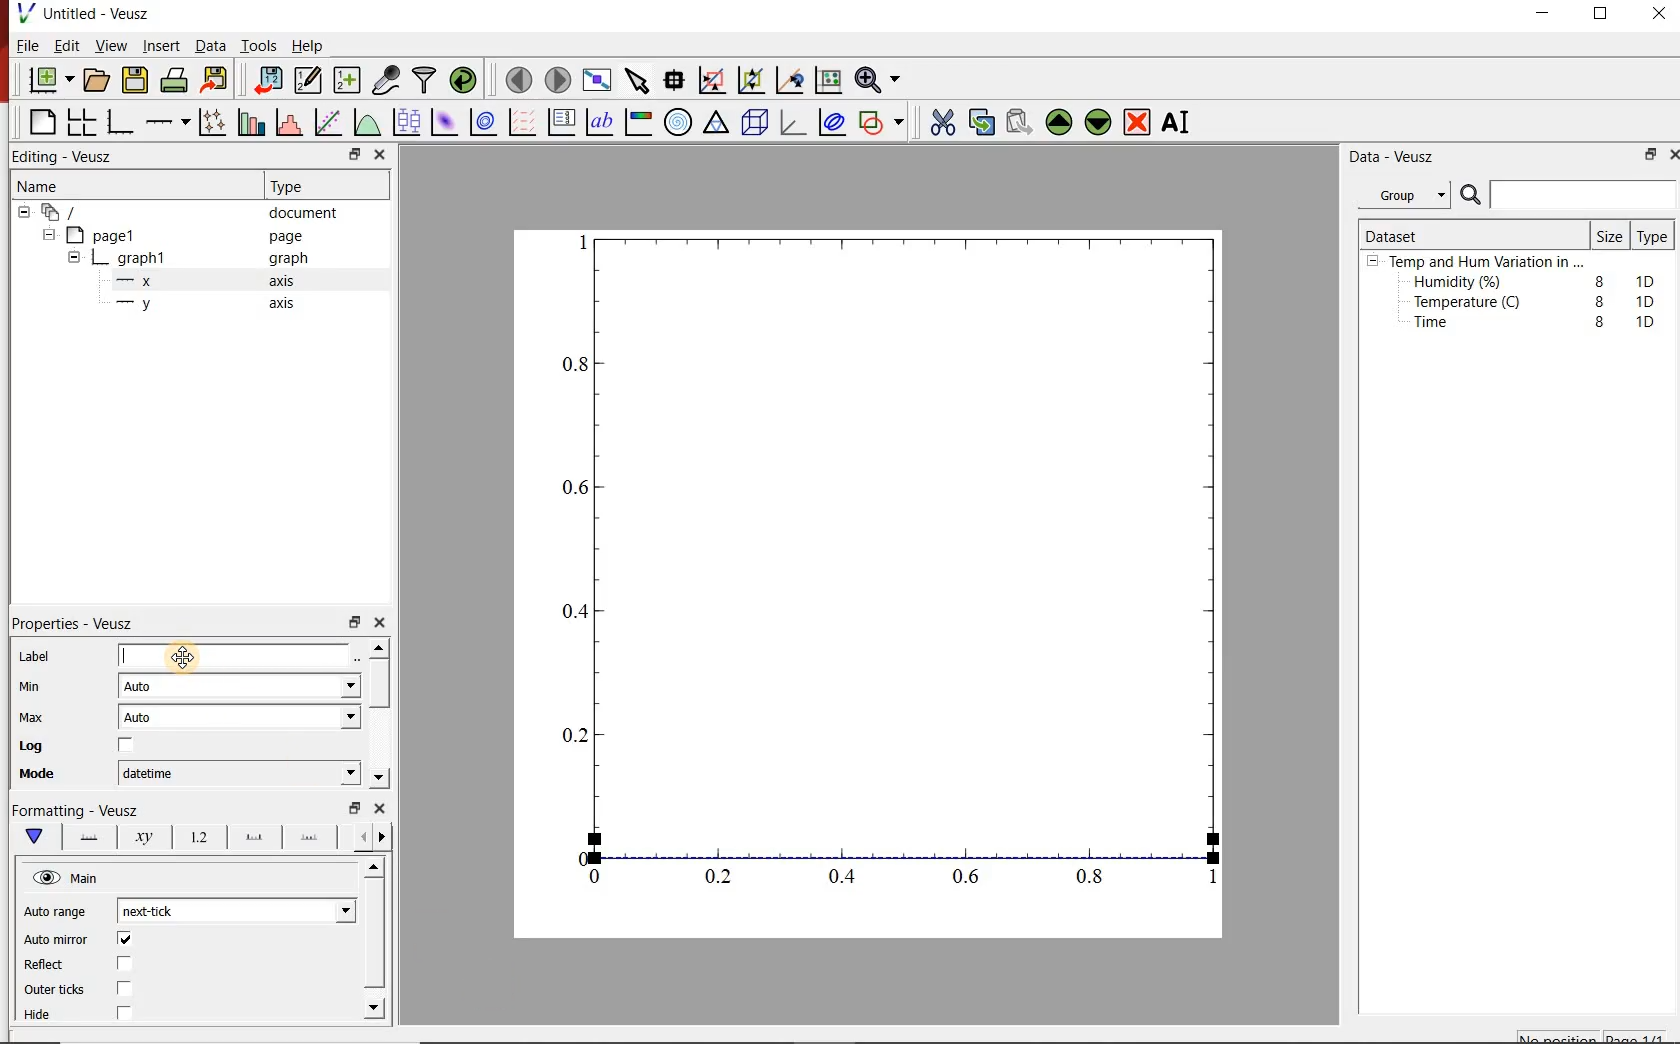 This screenshot has height=1044, width=1680. I want to click on Reflect, so click(86, 965).